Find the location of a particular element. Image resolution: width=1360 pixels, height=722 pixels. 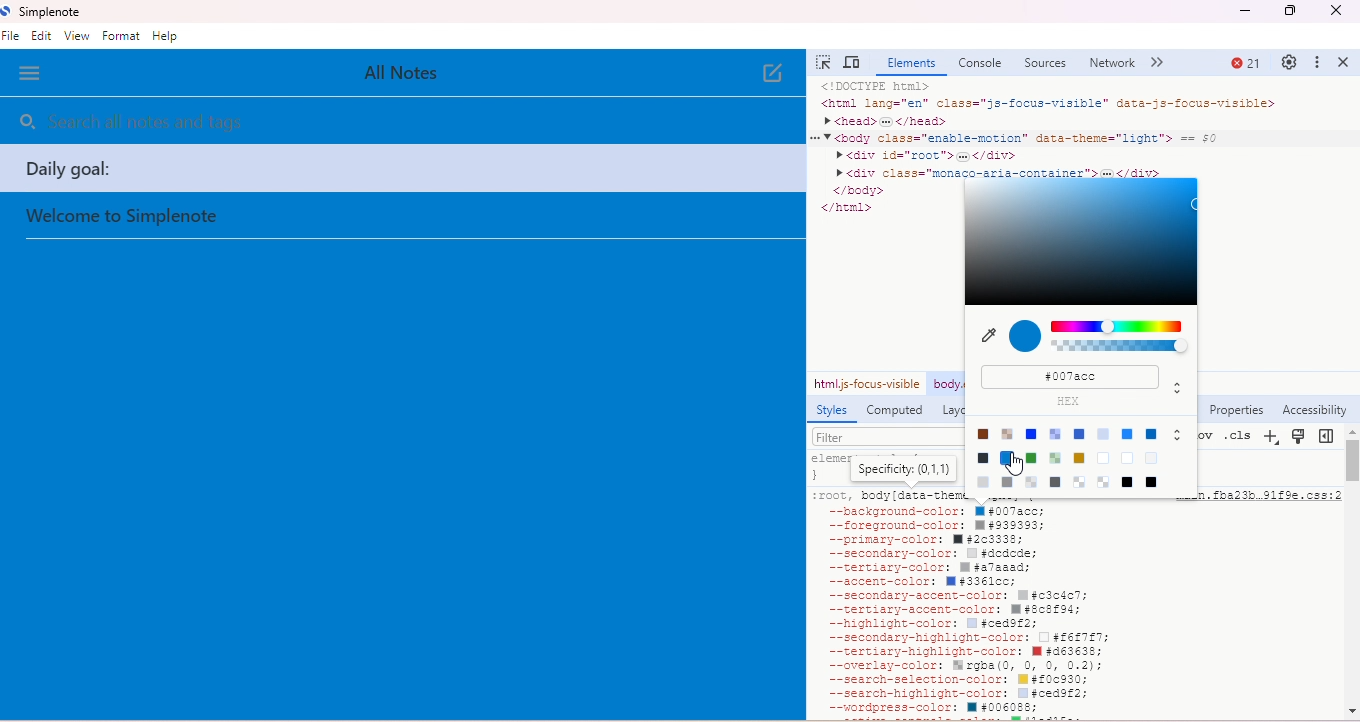

element is located at coordinates (908, 65).